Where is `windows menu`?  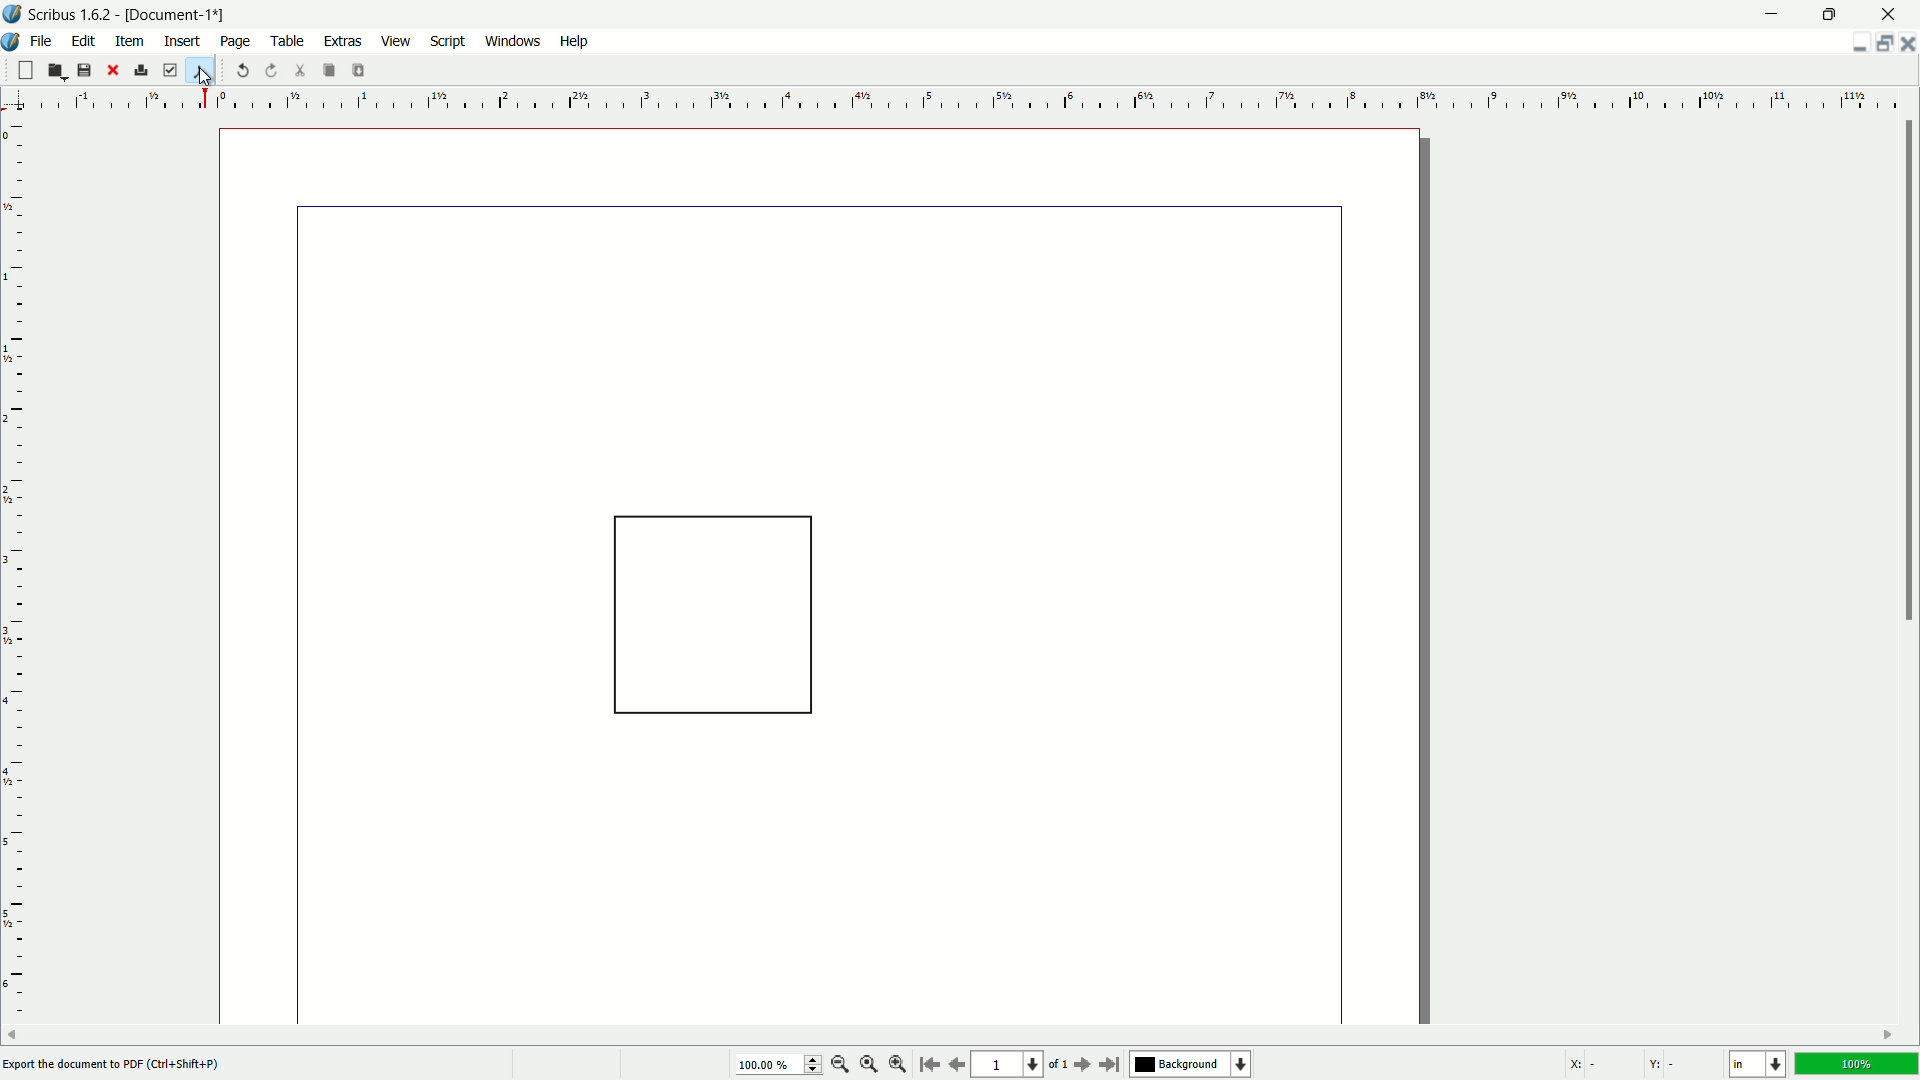 windows menu is located at coordinates (511, 42).